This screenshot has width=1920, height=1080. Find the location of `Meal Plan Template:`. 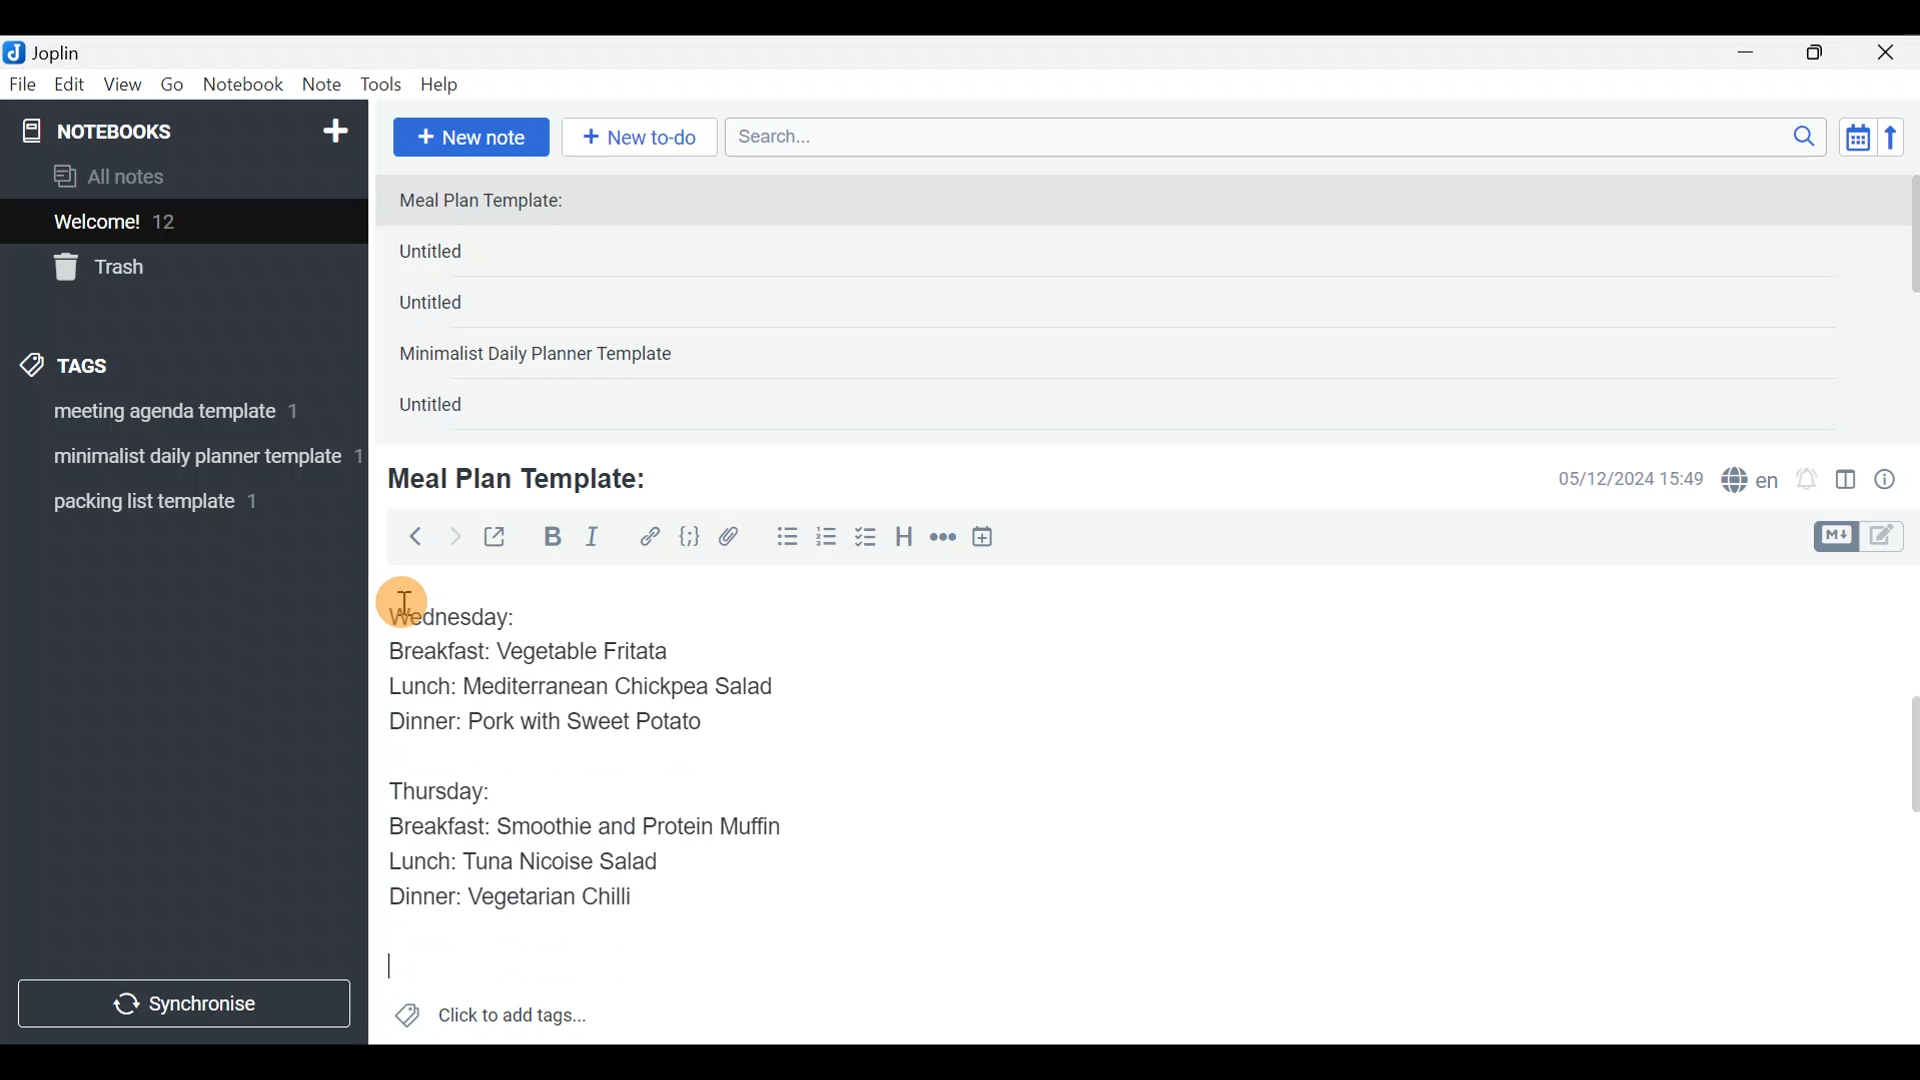

Meal Plan Template: is located at coordinates (493, 202).